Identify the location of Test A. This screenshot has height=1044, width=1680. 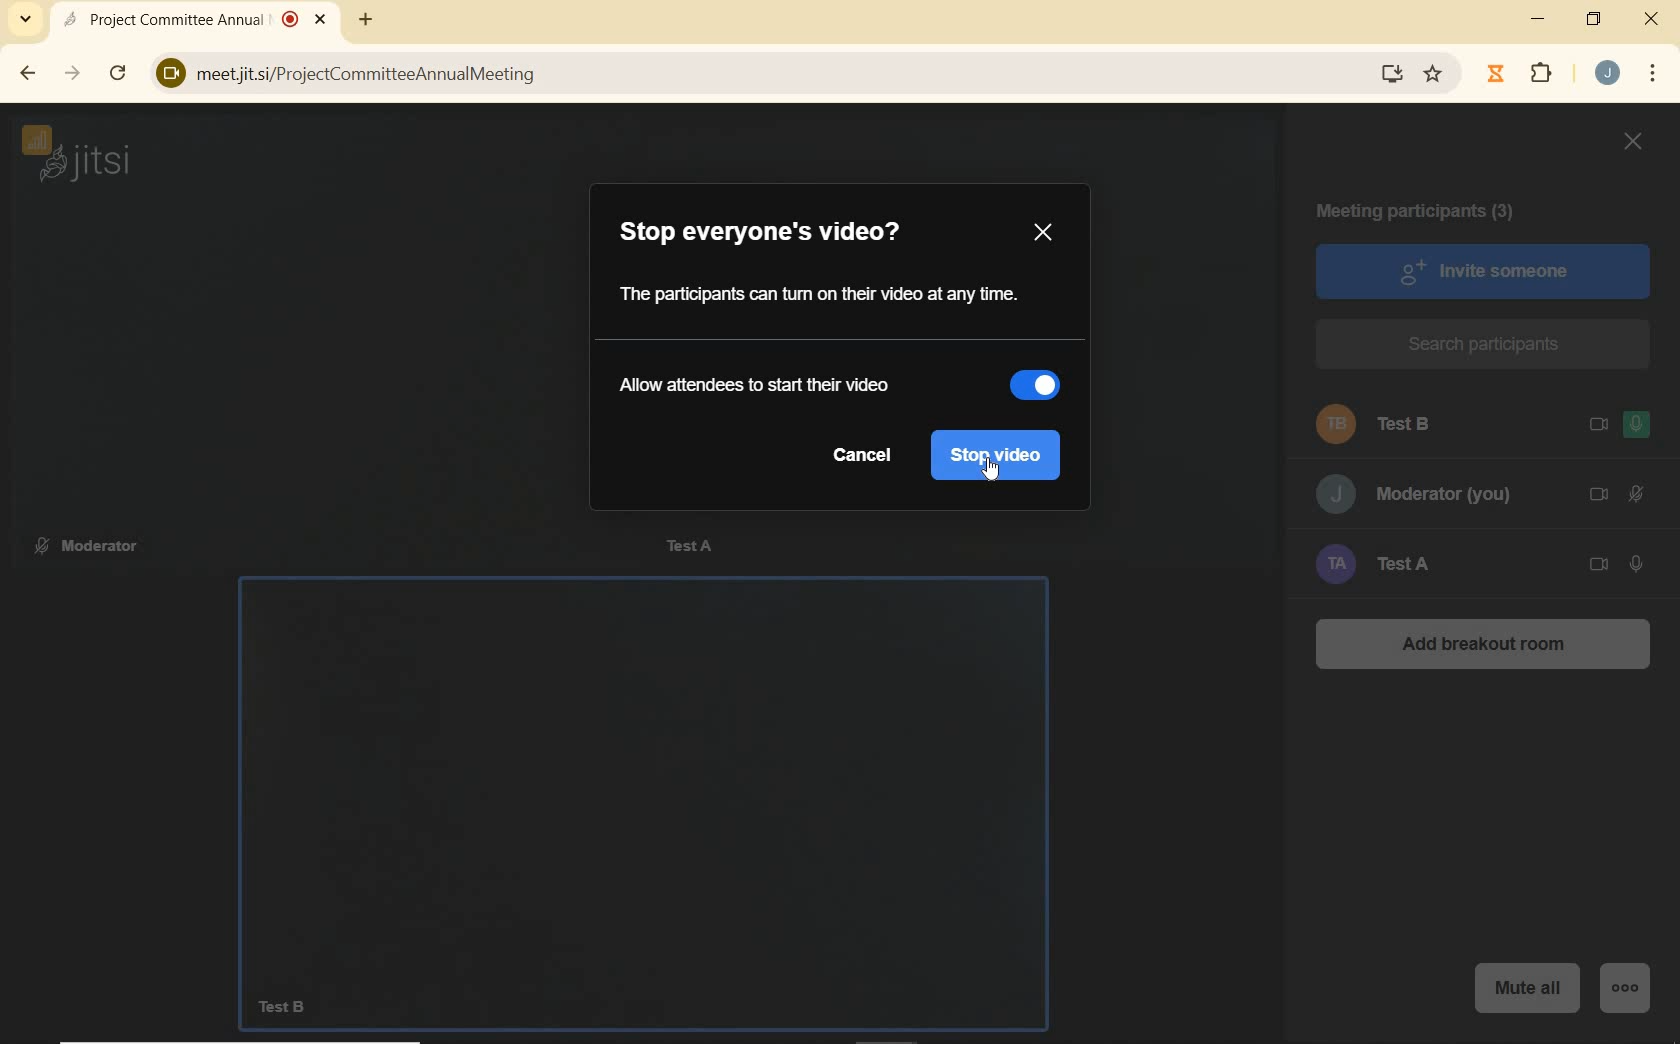
(700, 544).